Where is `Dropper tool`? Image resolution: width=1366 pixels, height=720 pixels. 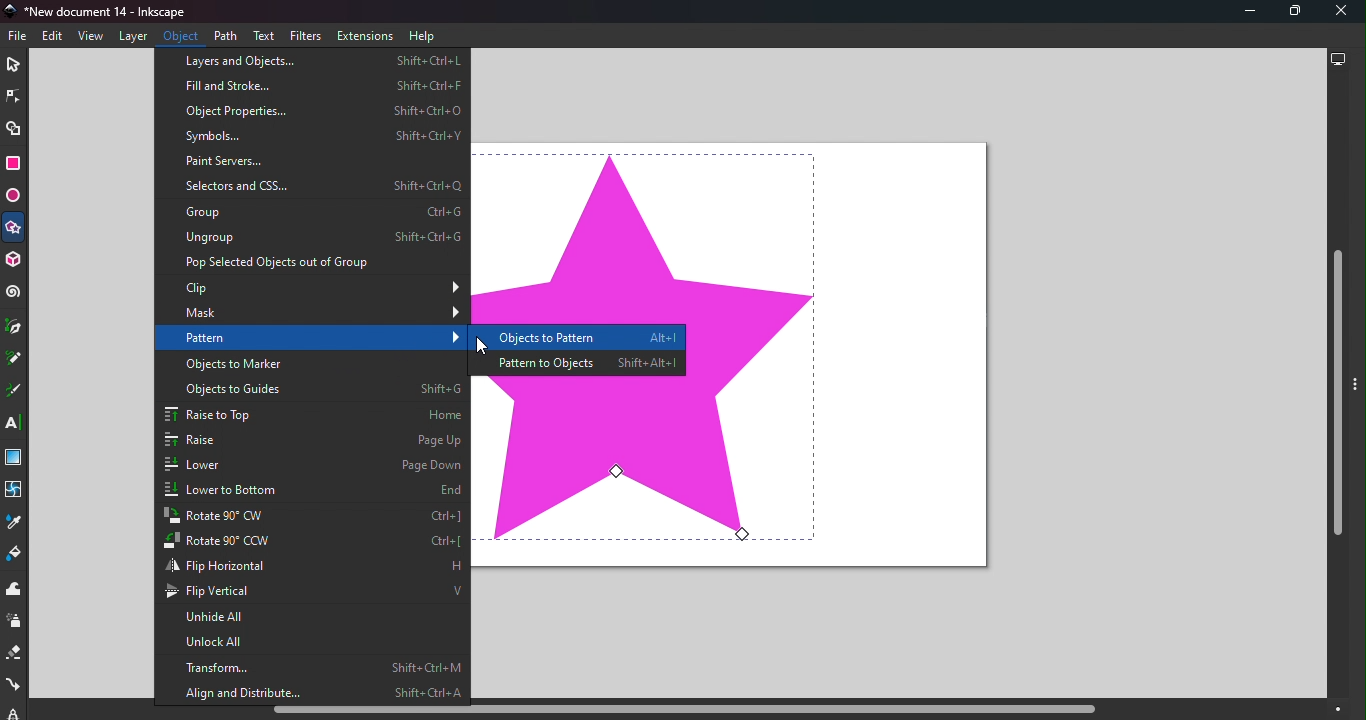 Dropper tool is located at coordinates (12, 526).